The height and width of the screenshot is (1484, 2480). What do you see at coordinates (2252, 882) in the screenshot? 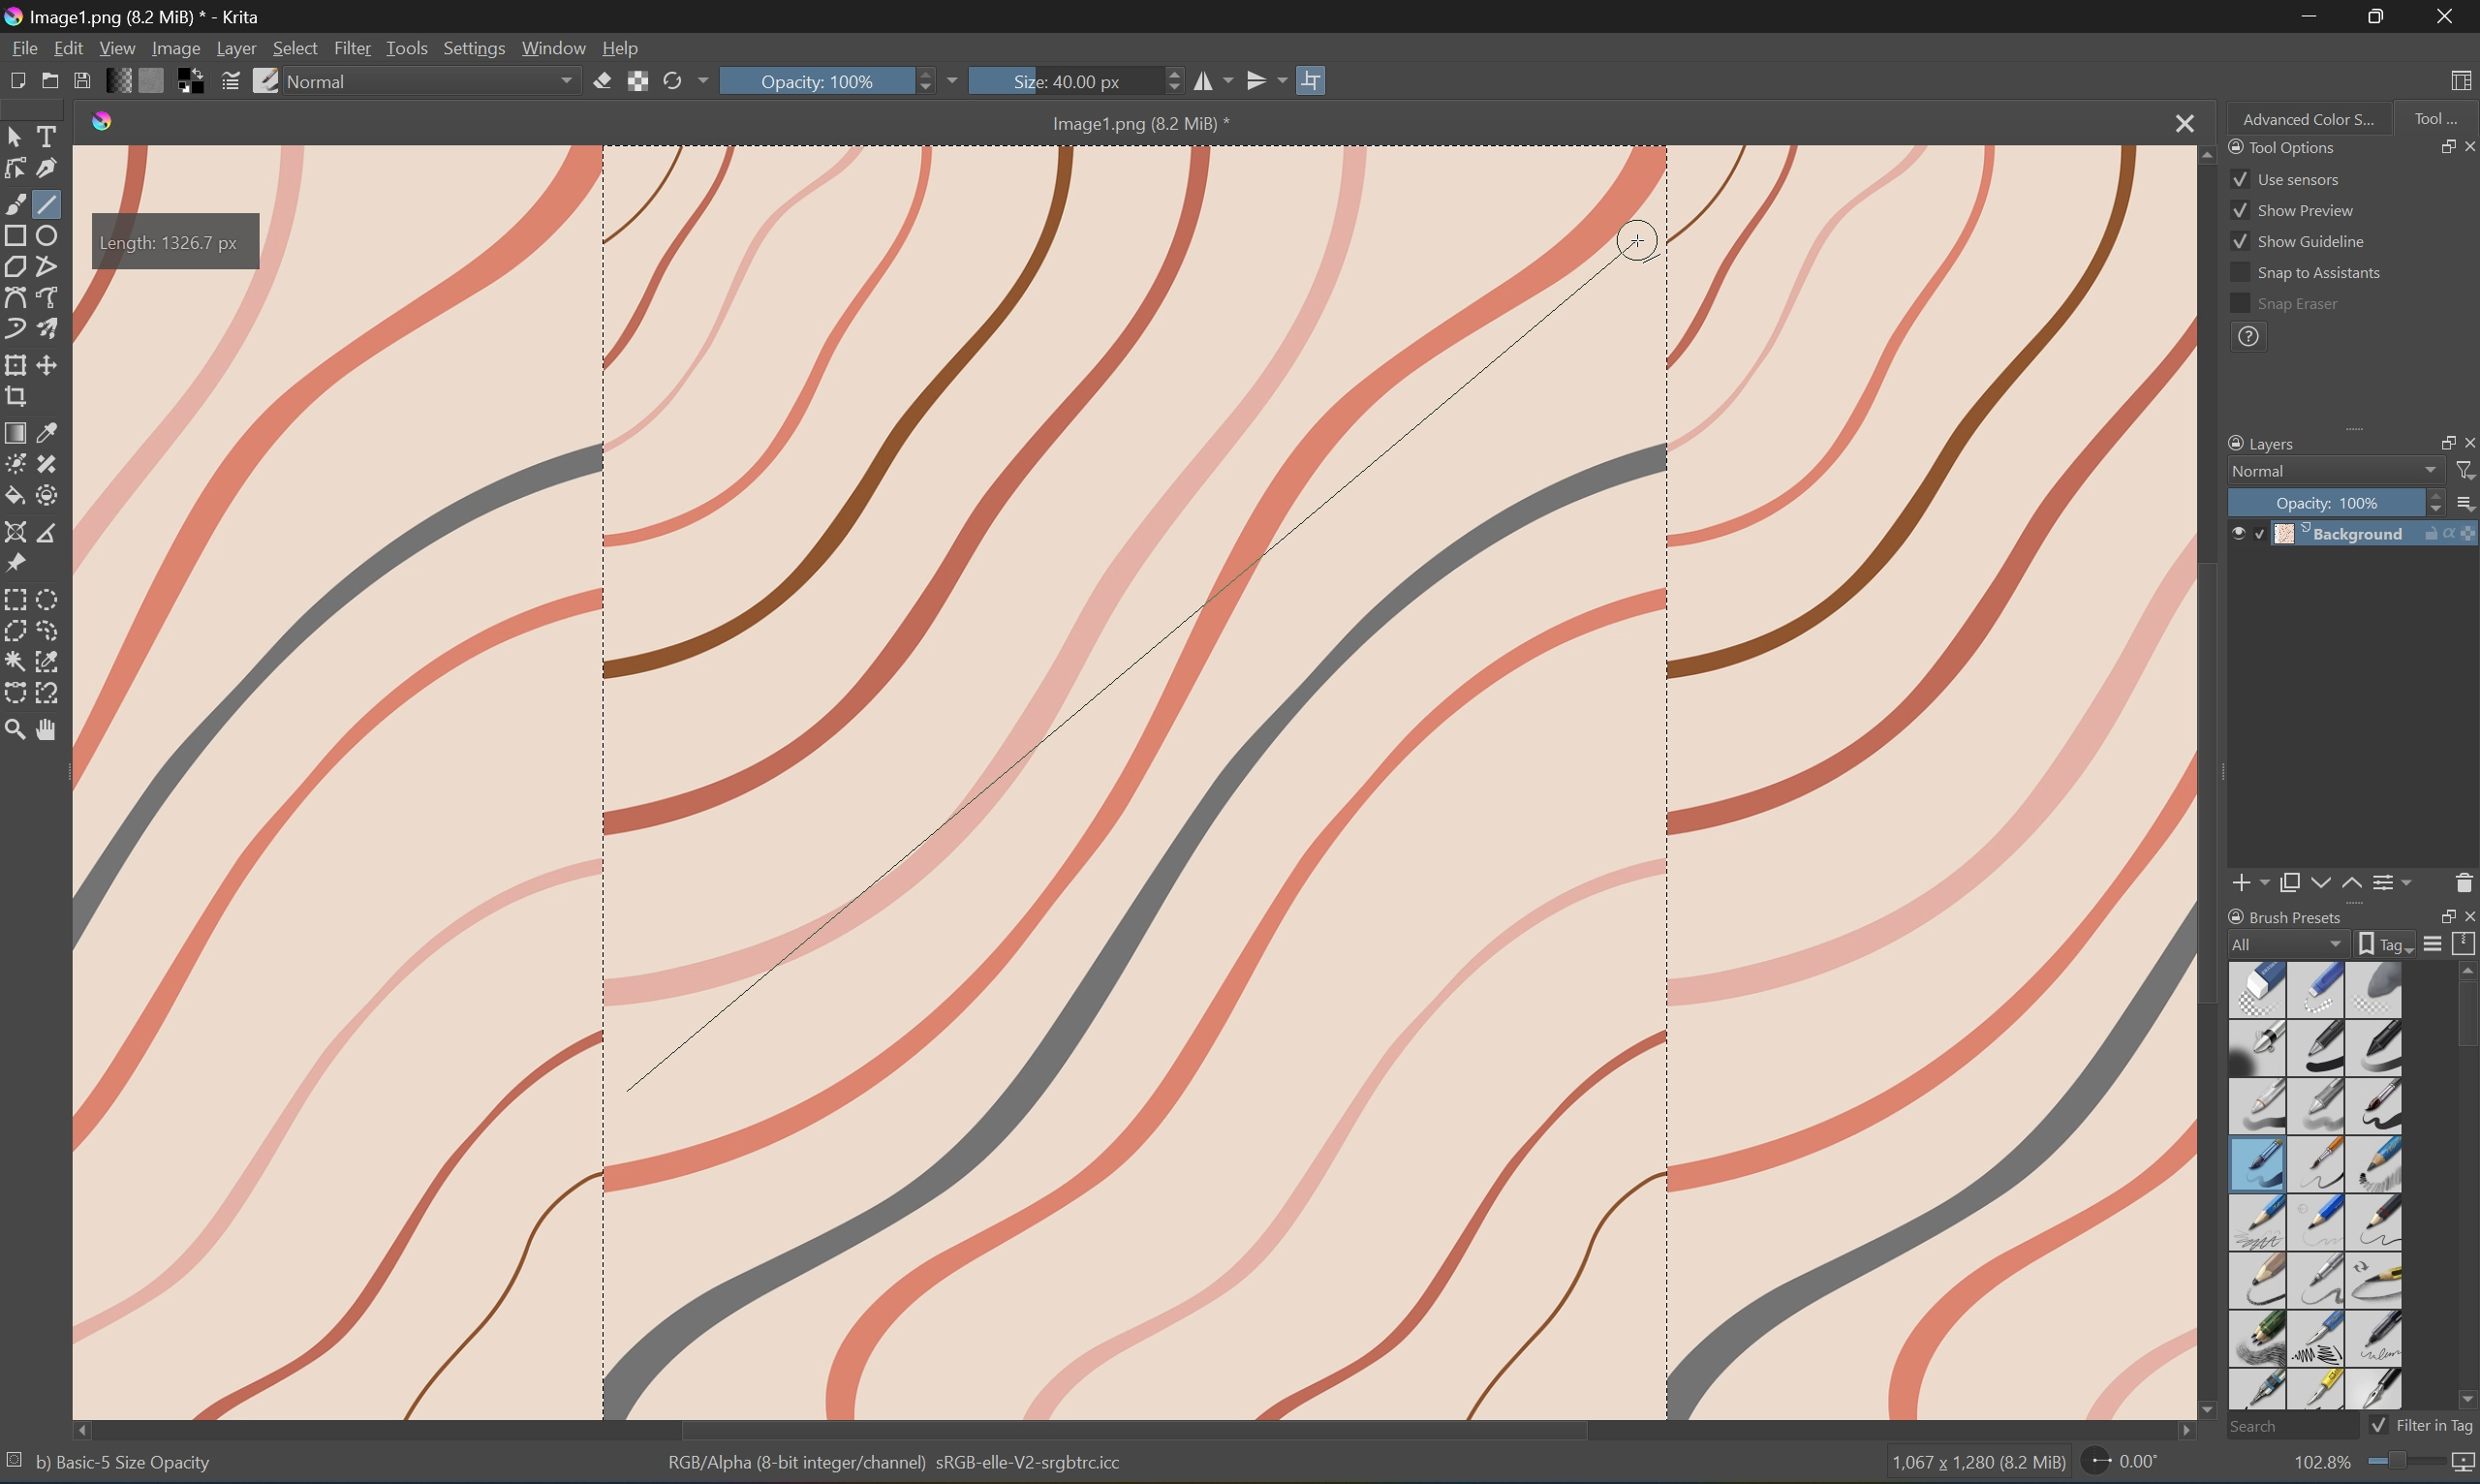
I see `Add new layer` at bounding box center [2252, 882].